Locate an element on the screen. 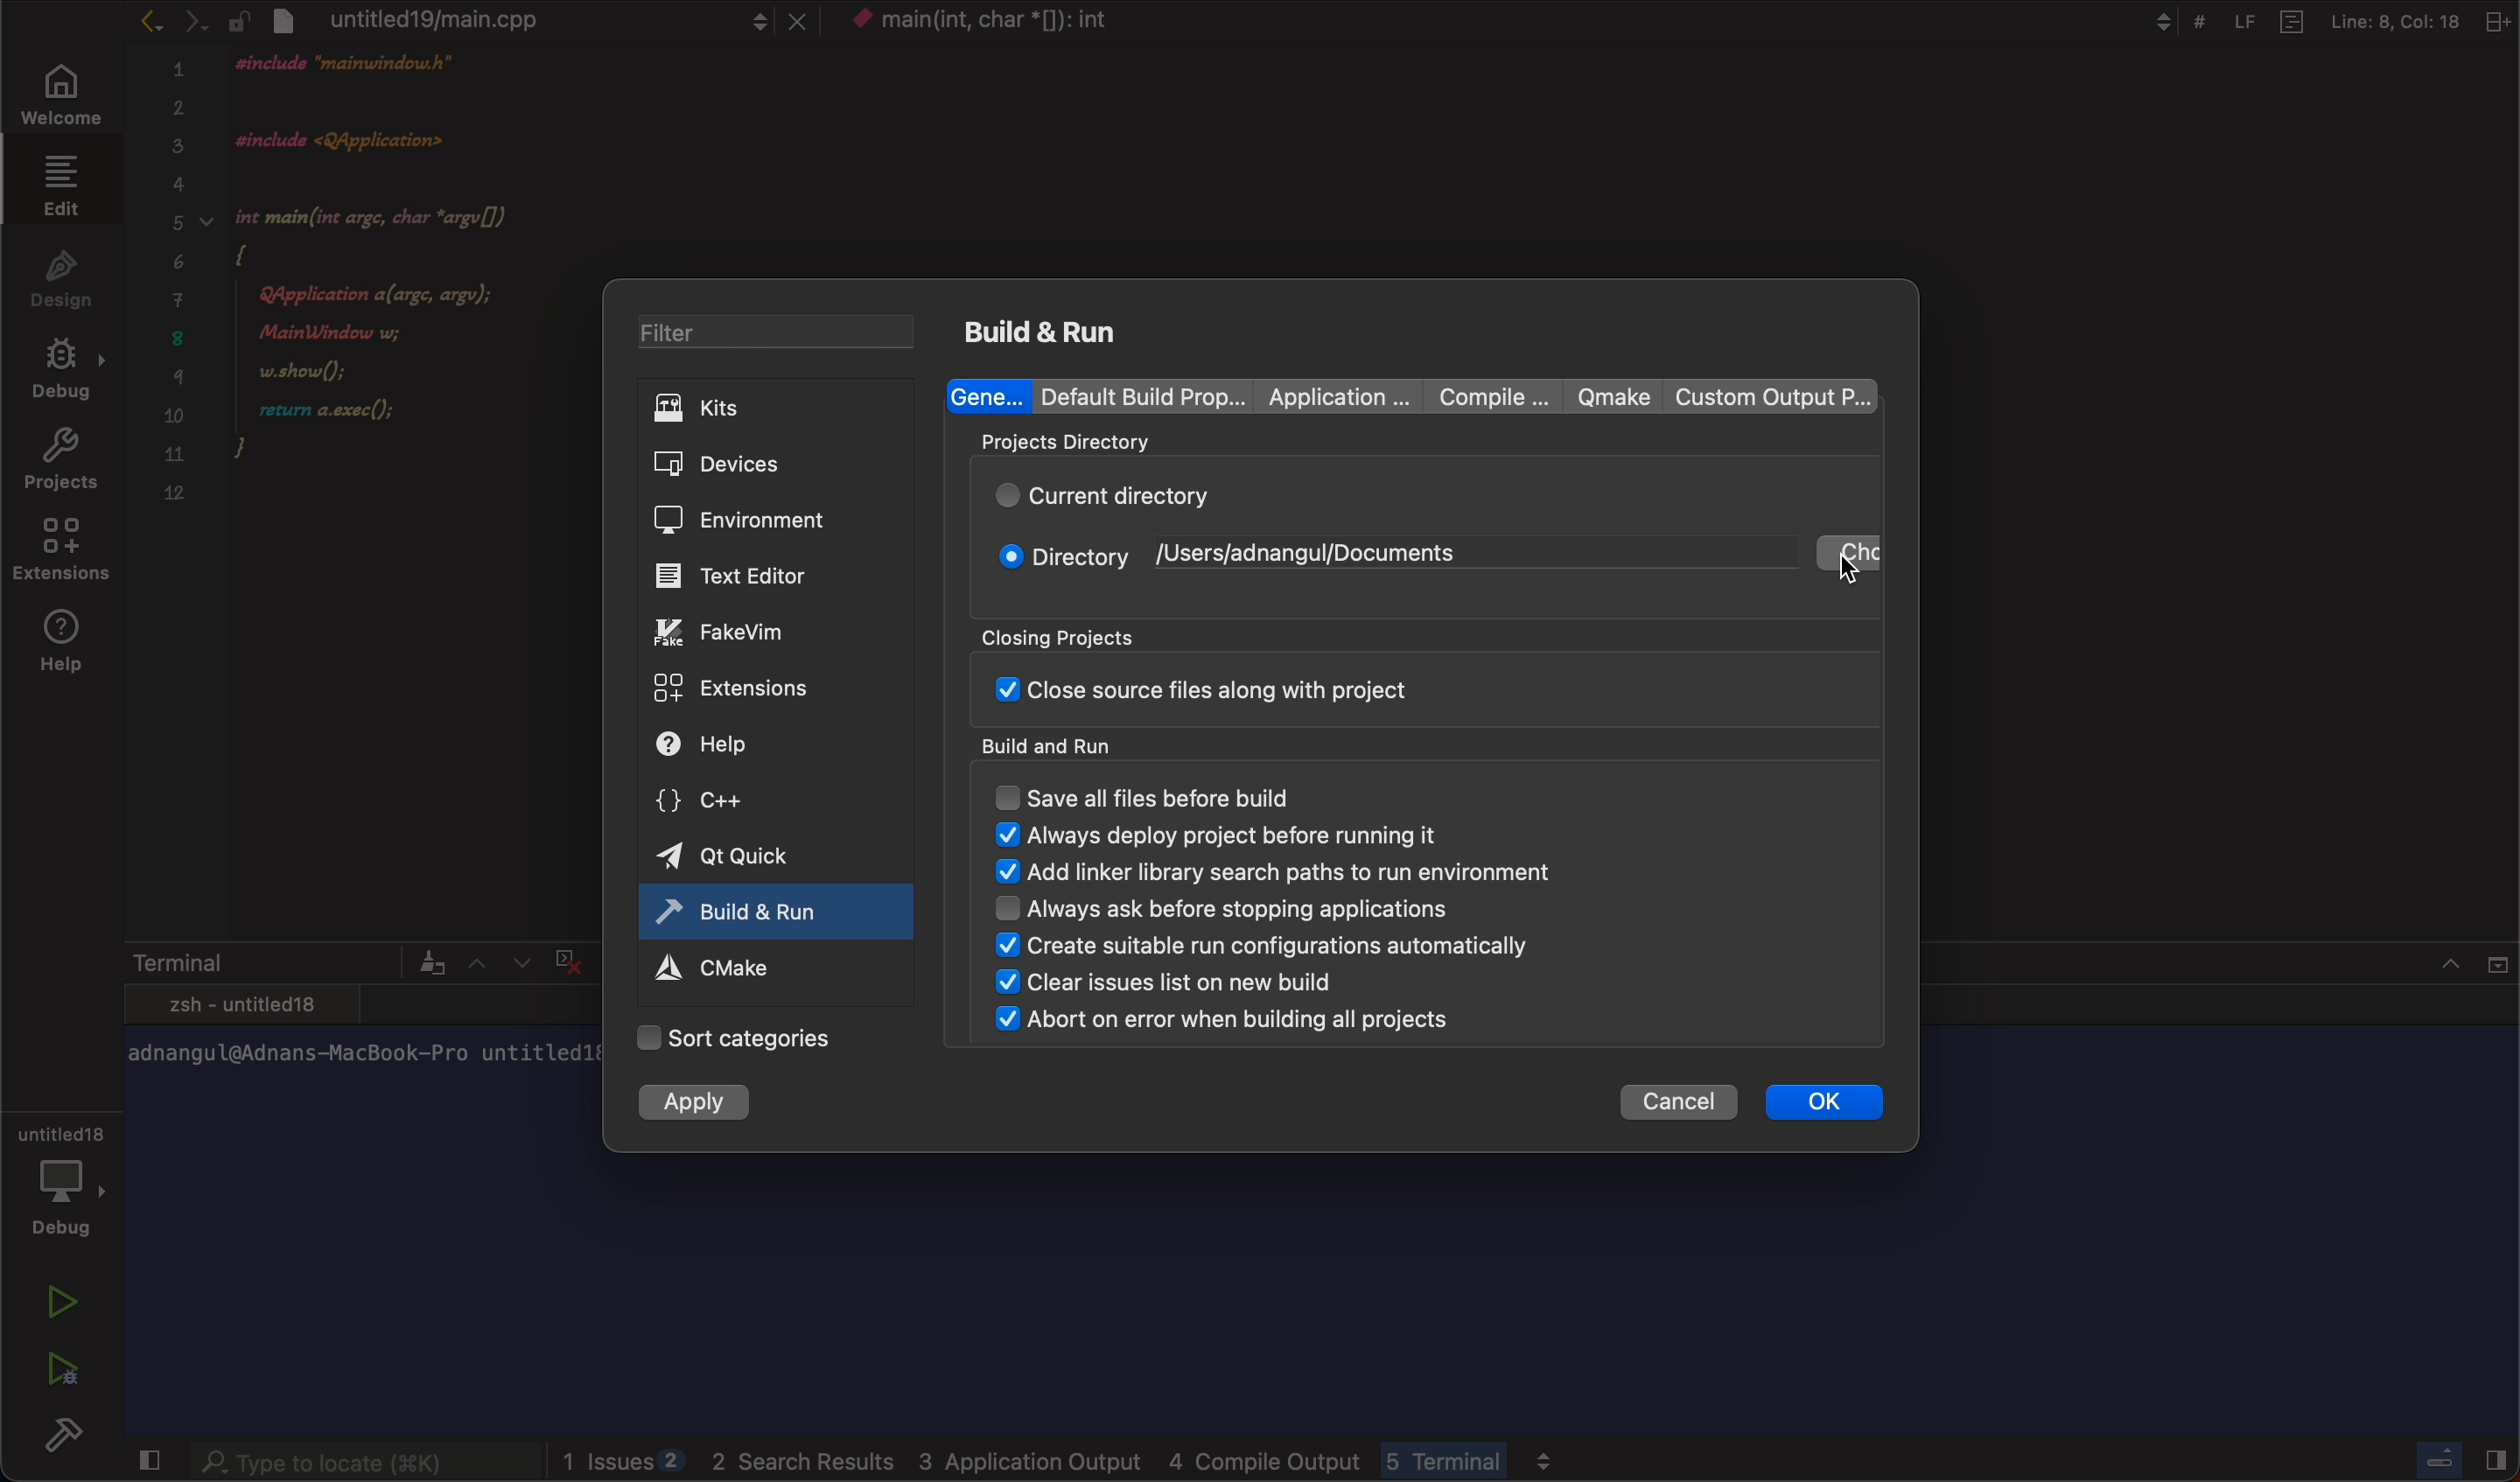 This screenshot has height=1482, width=2520. logs is located at coordinates (1067, 1454).